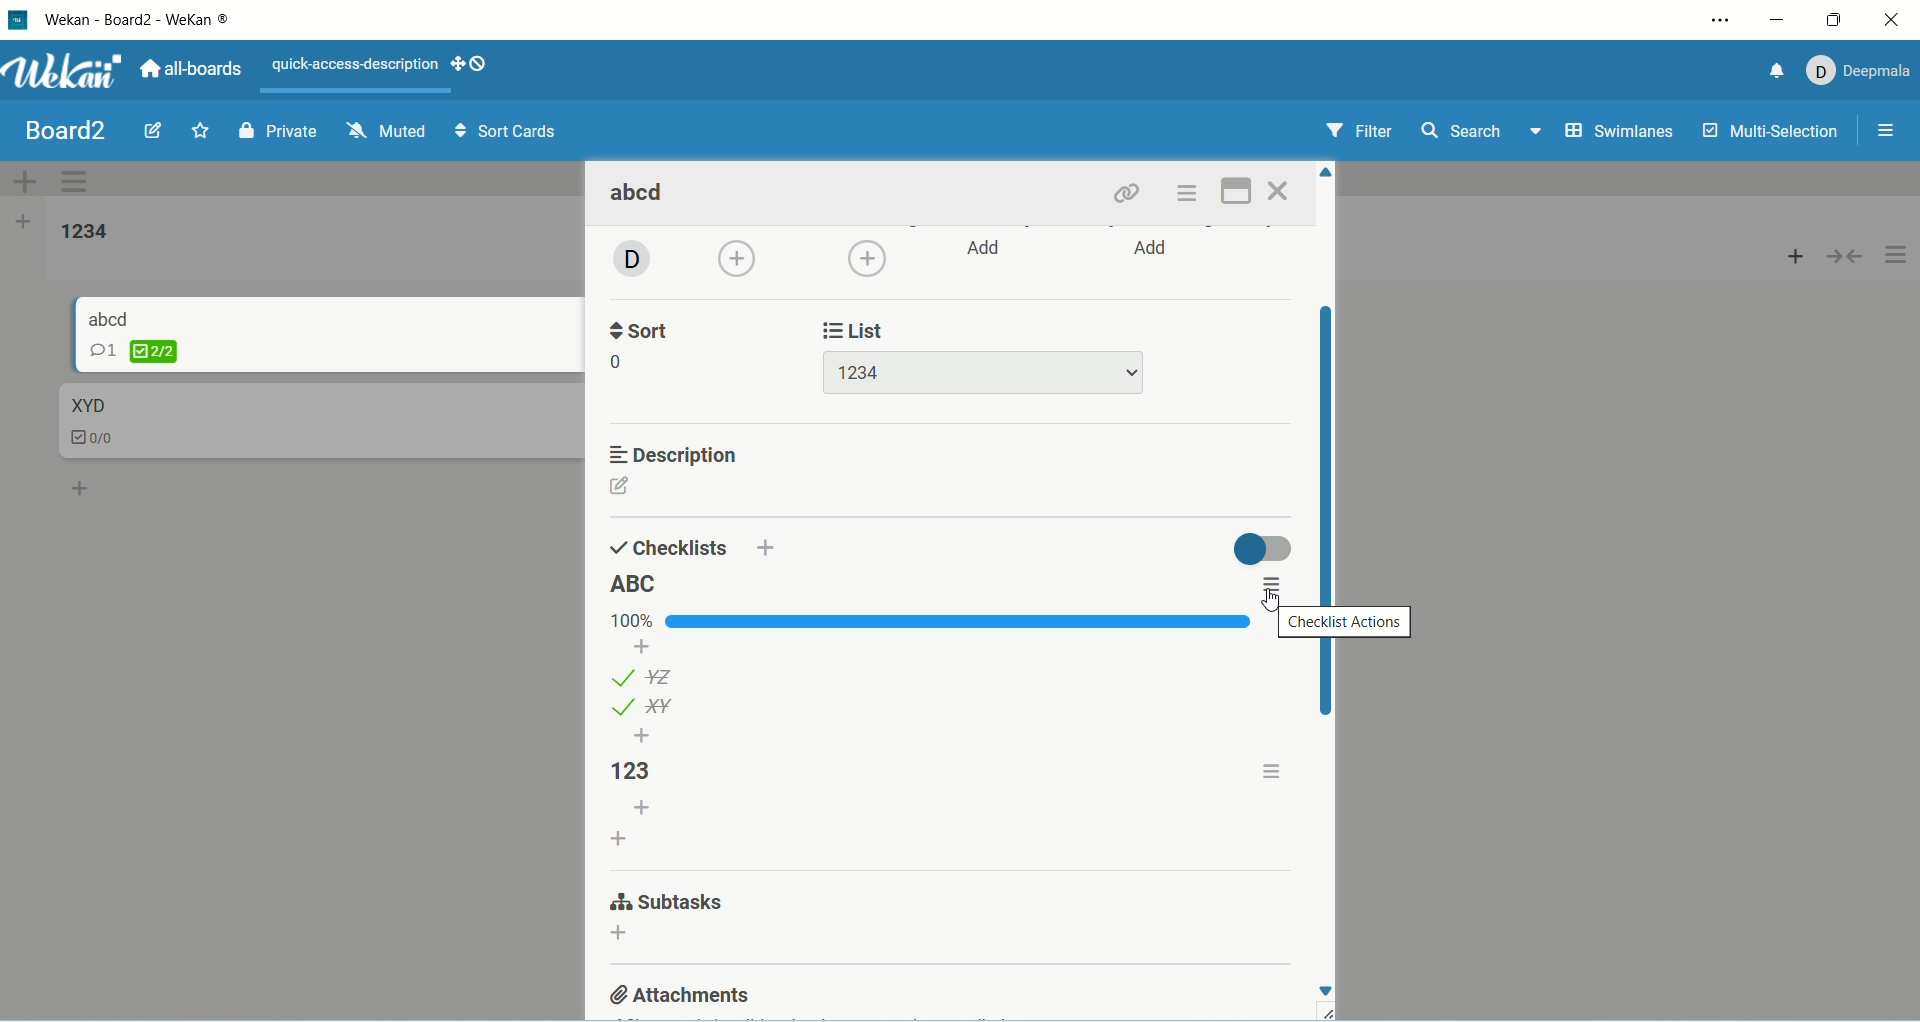 The width and height of the screenshot is (1920, 1022). What do you see at coordinates (629, 261) in the screenshot?
I see `avatar` at bounding box center [629, 261].